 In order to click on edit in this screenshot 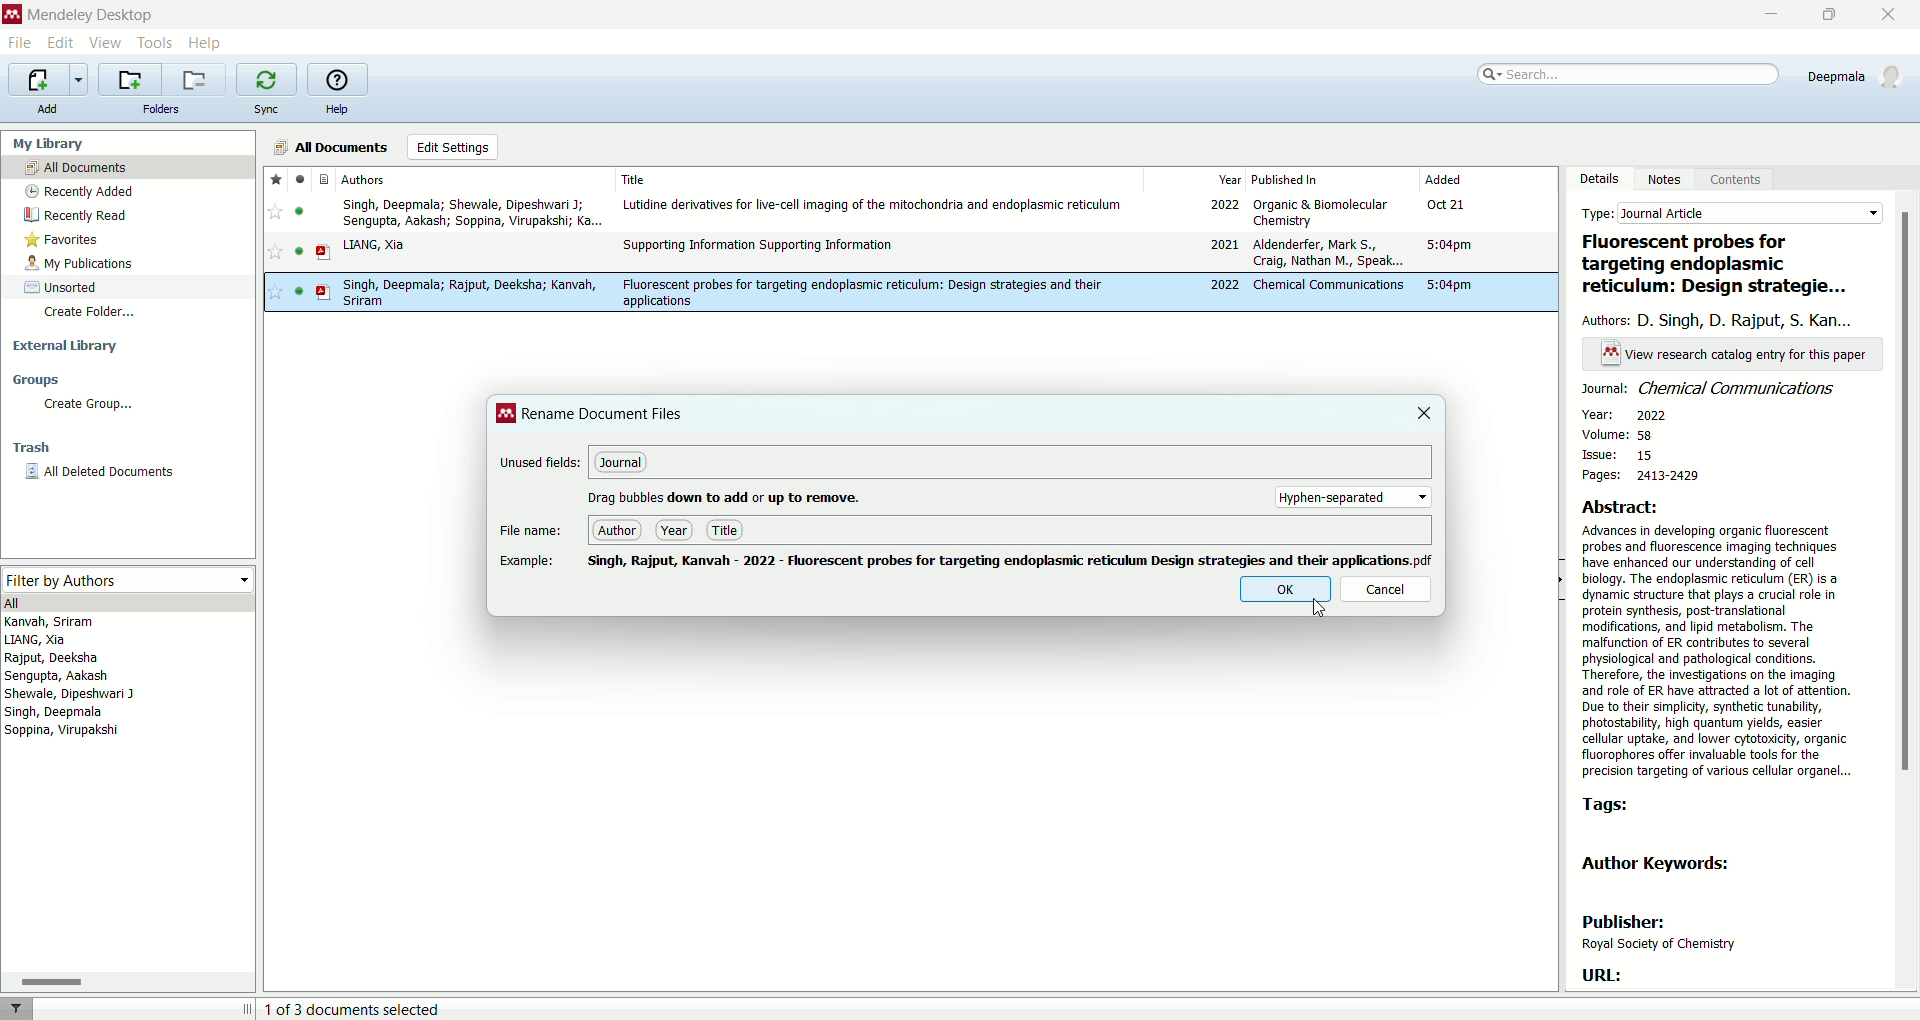, I will do `click(62, 43)`.